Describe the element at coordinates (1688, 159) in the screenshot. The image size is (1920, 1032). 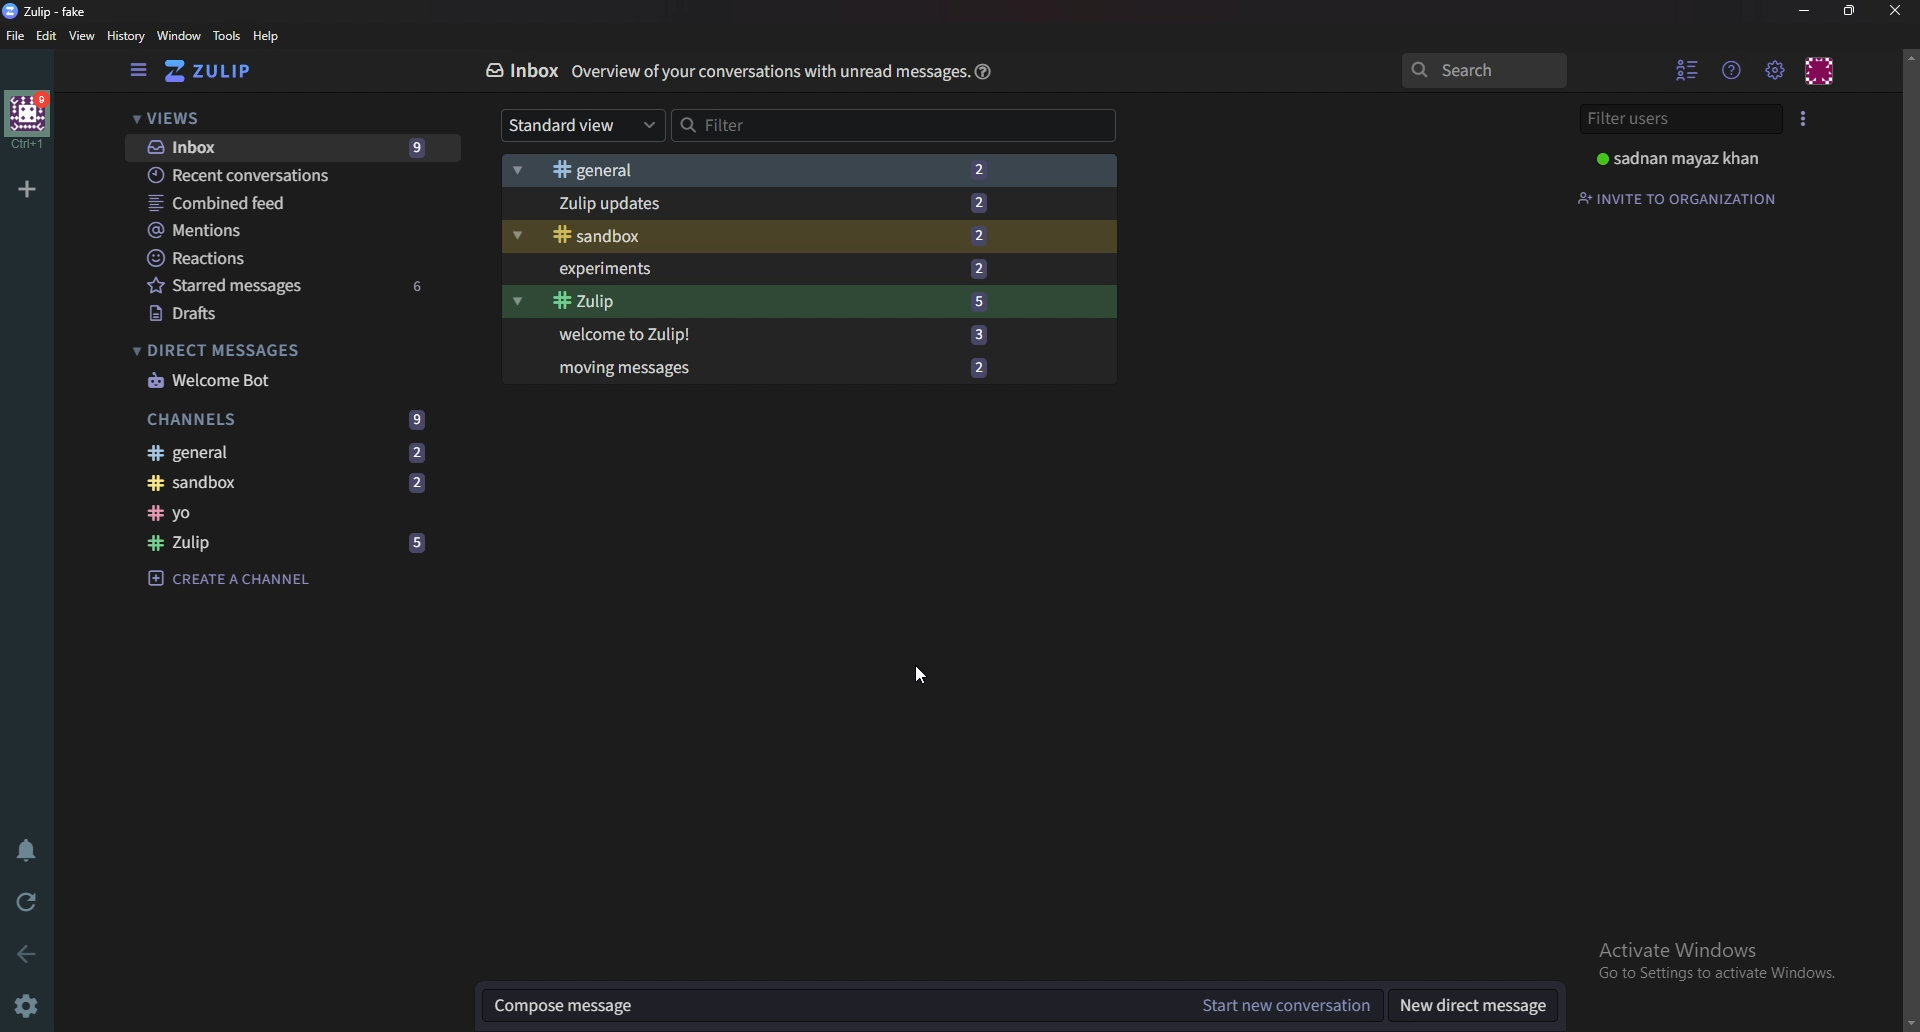
I see `Profile` at that location.